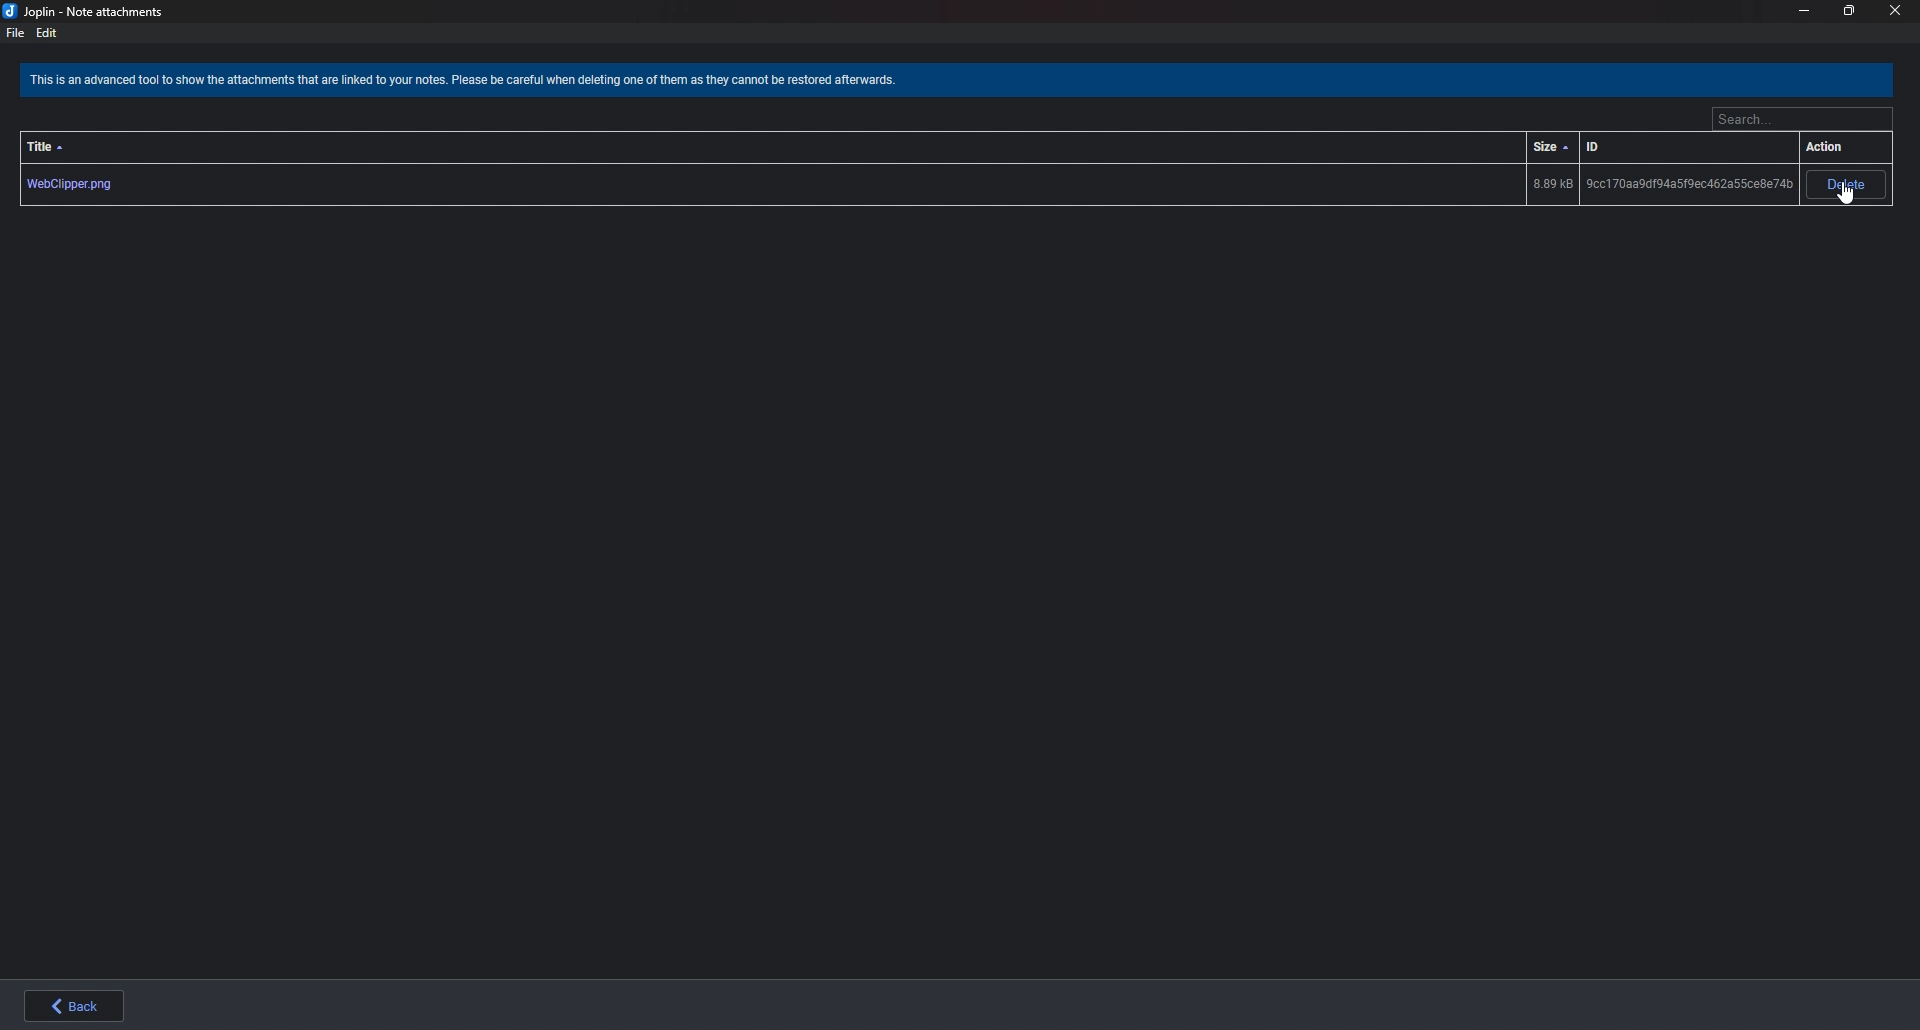  I want to click on joplin, so click(88, 12).